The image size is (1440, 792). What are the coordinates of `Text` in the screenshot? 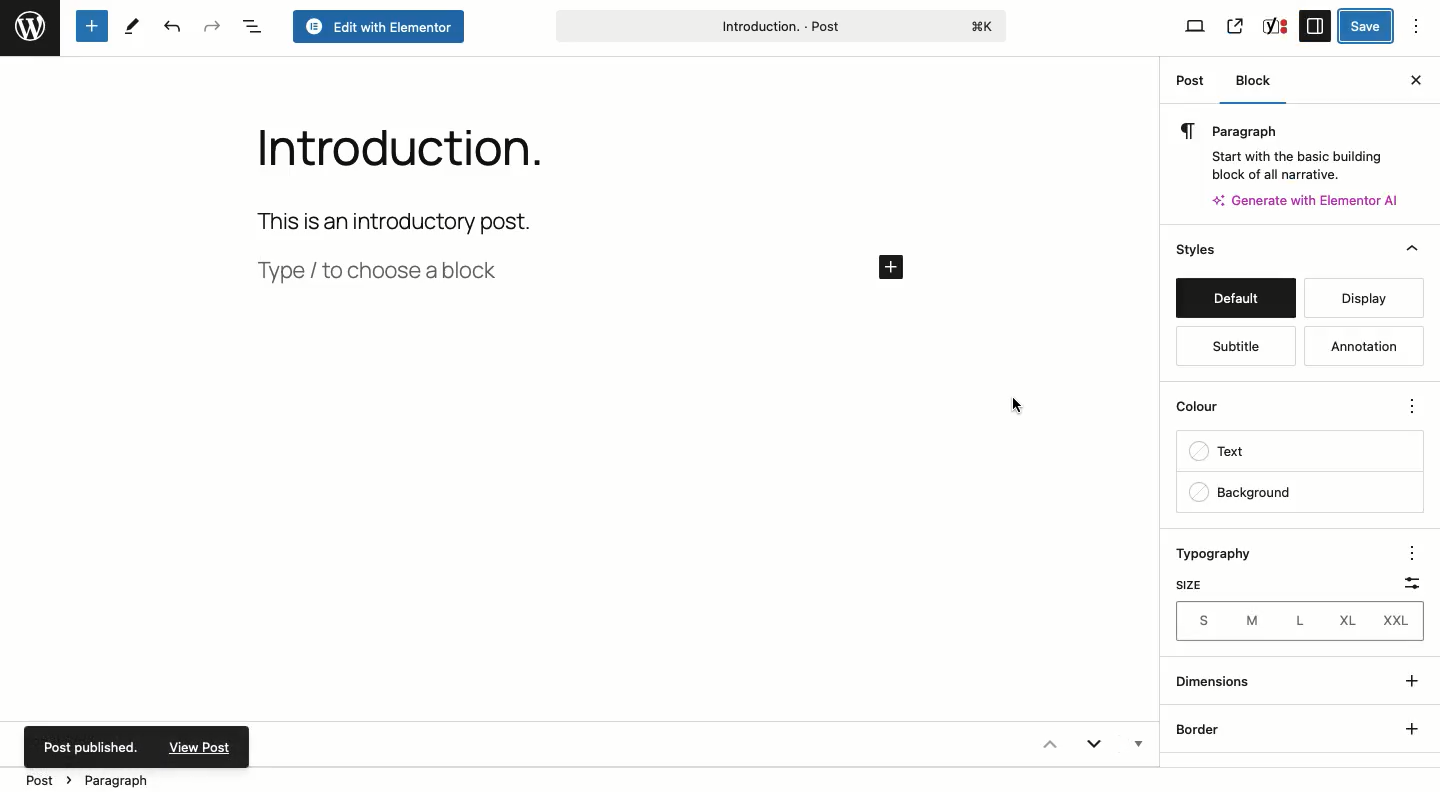 It's located at (1225, 454).